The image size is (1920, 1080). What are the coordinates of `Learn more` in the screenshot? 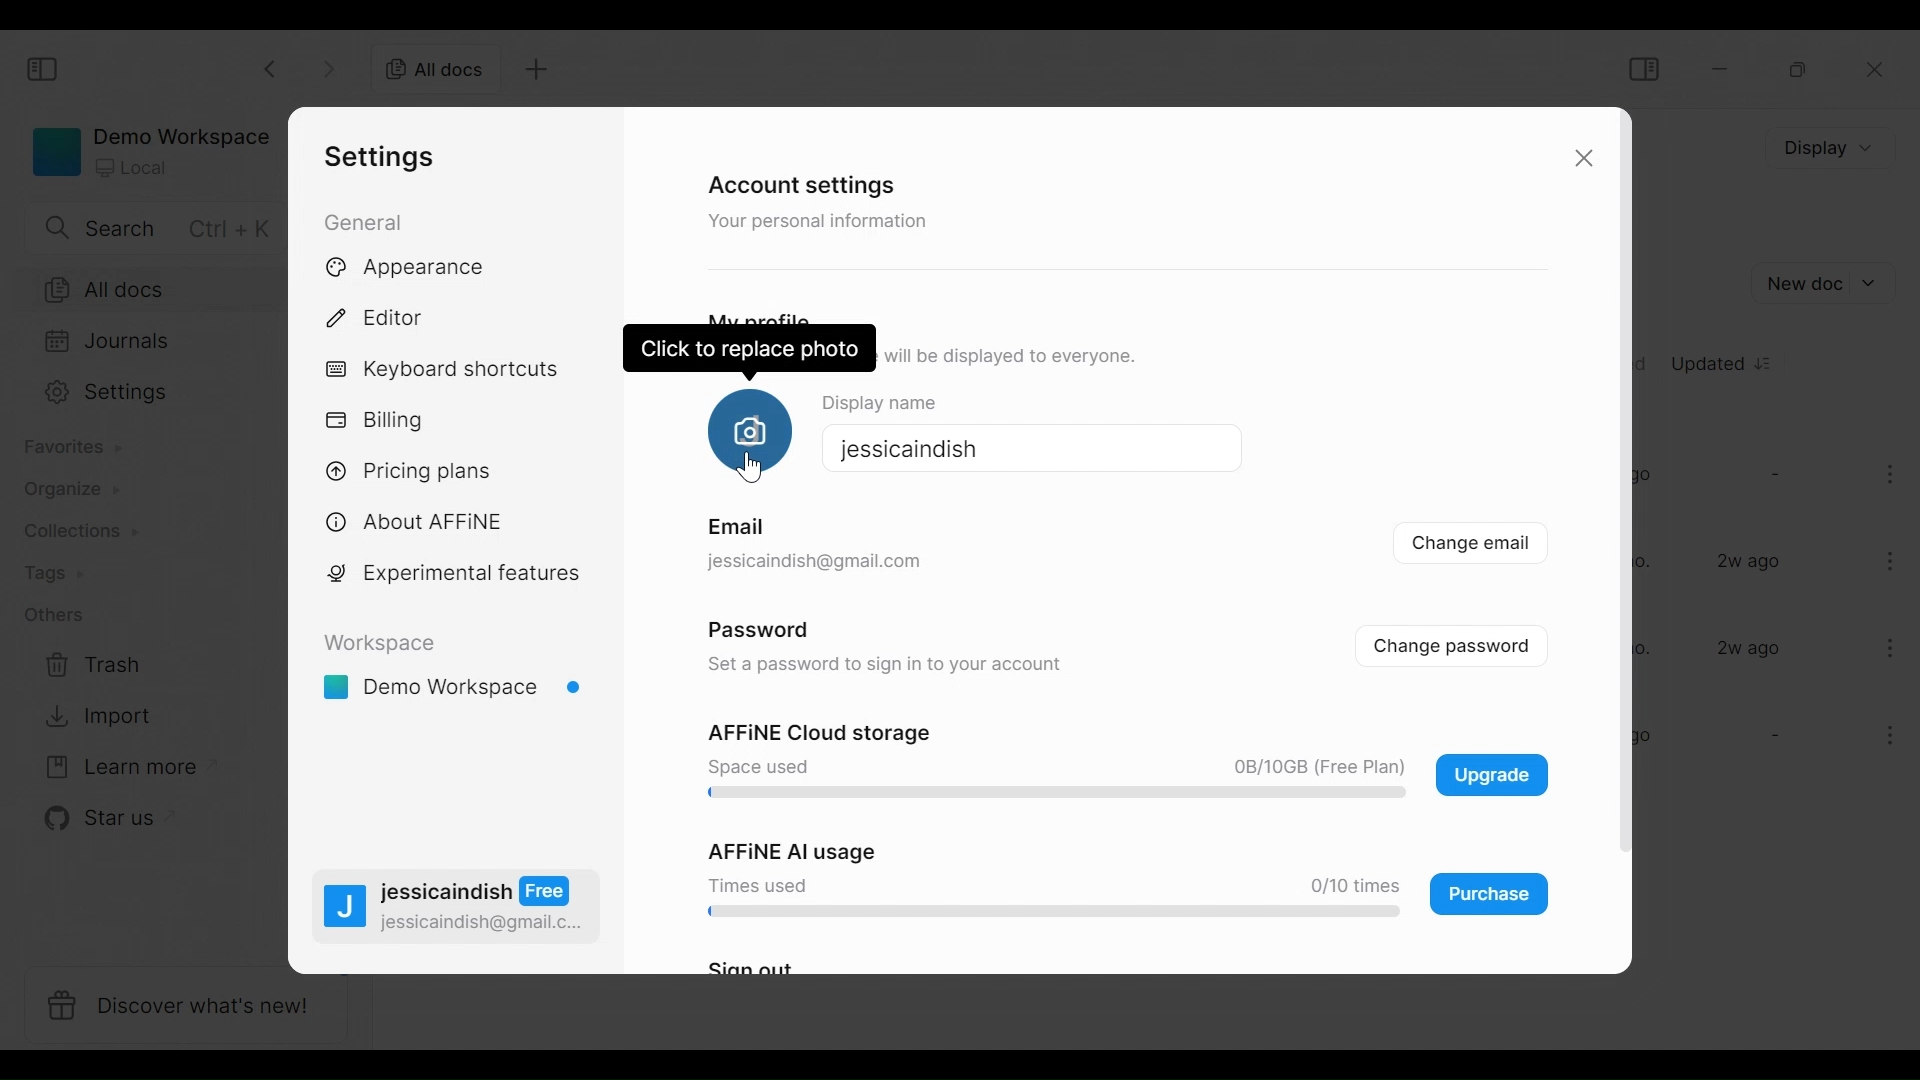 It's located at (115, 767).